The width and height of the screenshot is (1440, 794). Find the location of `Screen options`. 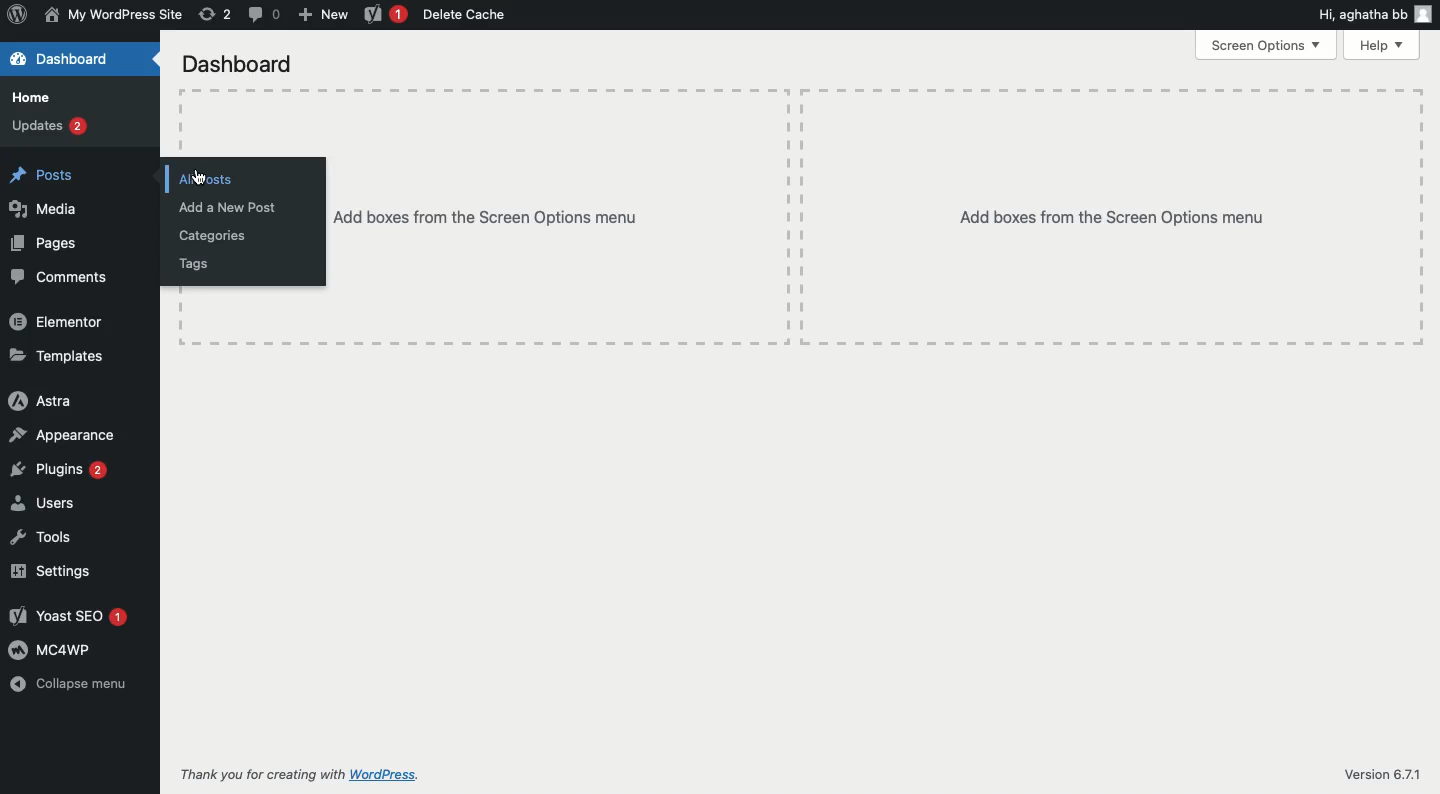

Screen options is located at coordinates (1265, 46).